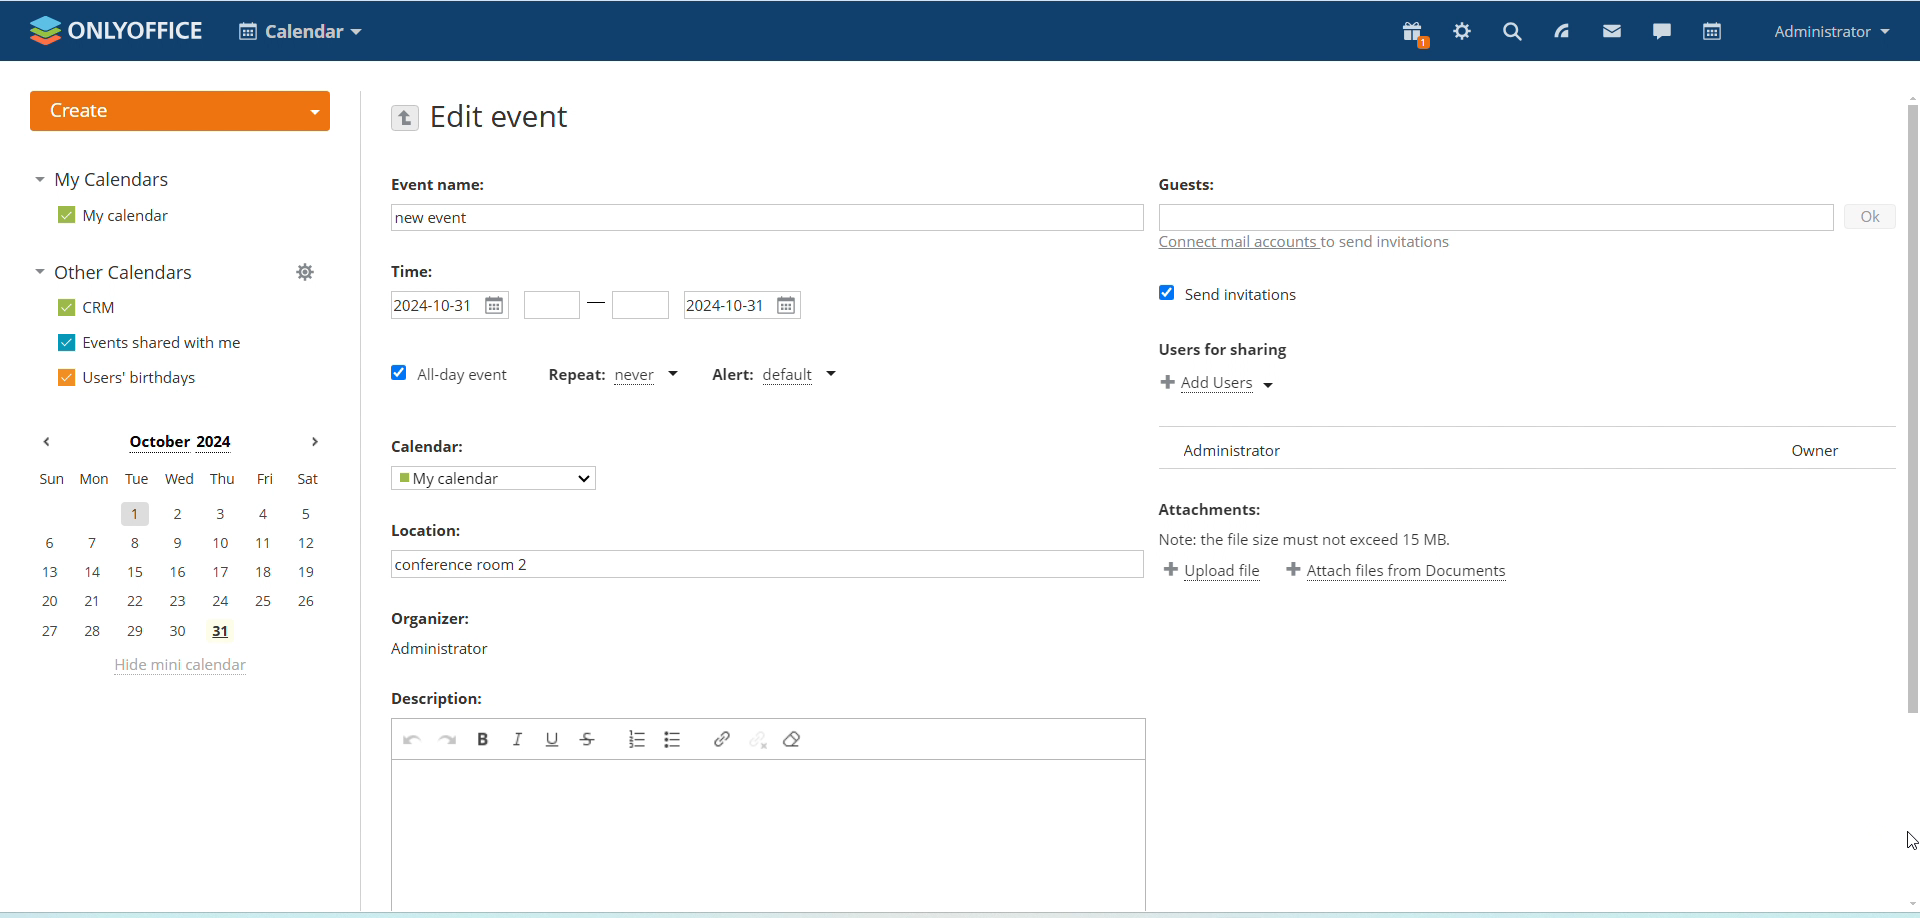 This screenshot has height=918, width=1920. I want to click on link, so click(720, 739).